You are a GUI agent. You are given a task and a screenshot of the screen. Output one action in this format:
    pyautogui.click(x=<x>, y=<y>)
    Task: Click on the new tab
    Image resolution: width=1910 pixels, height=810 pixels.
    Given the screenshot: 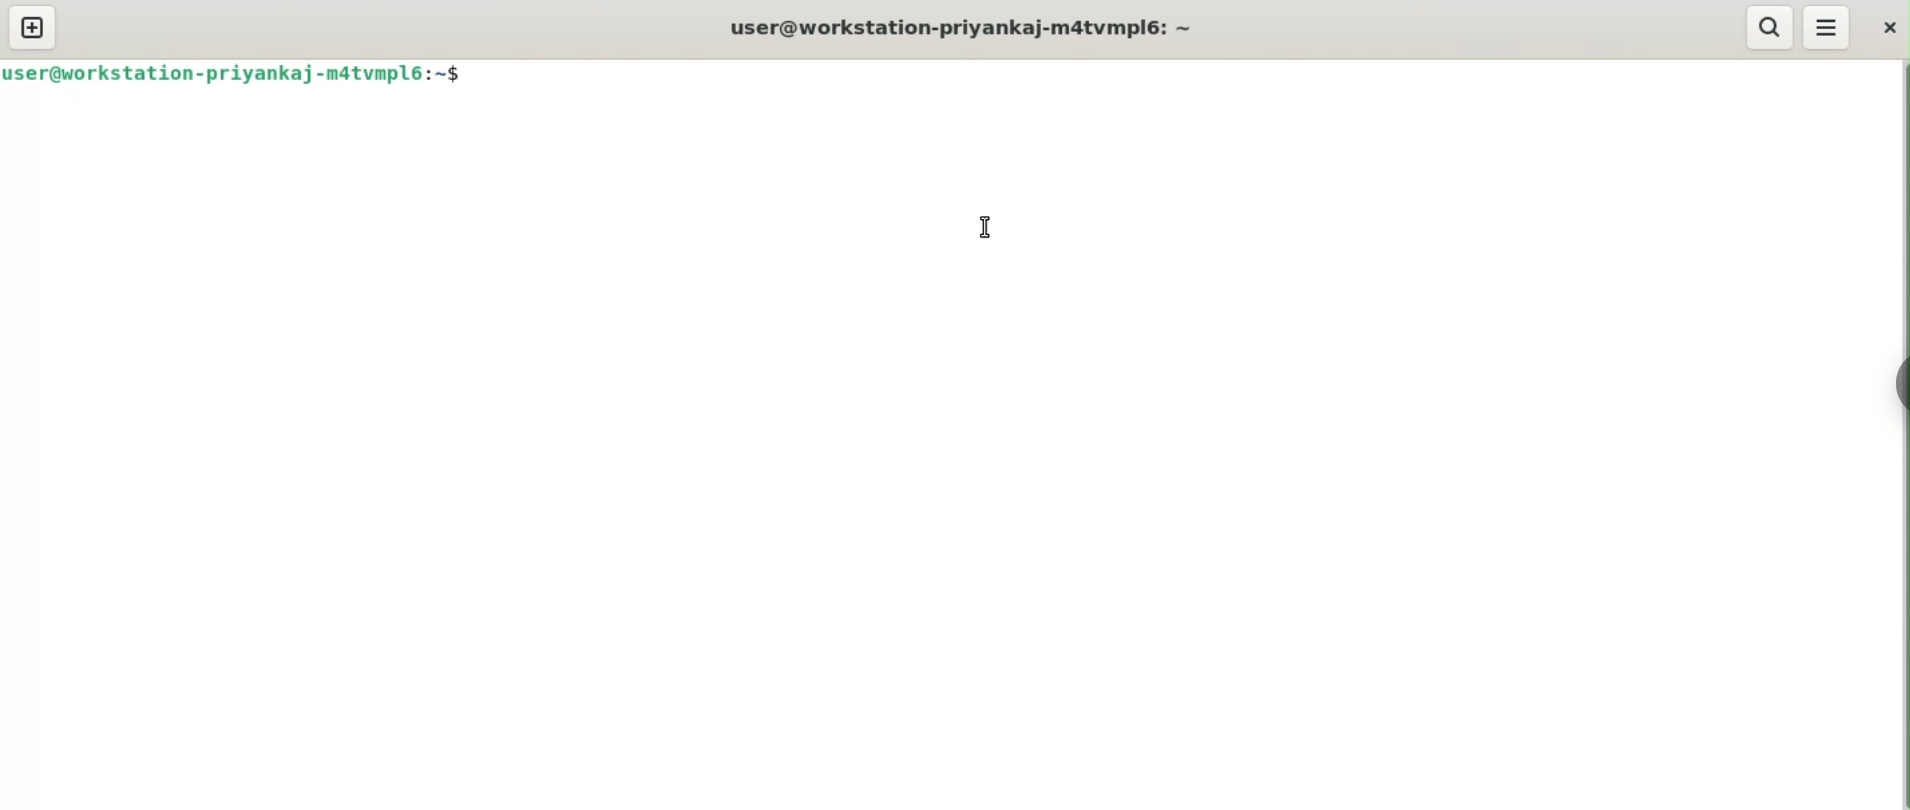 What is the action you would take?
    pyautogui.click(x=34, y=27)
    